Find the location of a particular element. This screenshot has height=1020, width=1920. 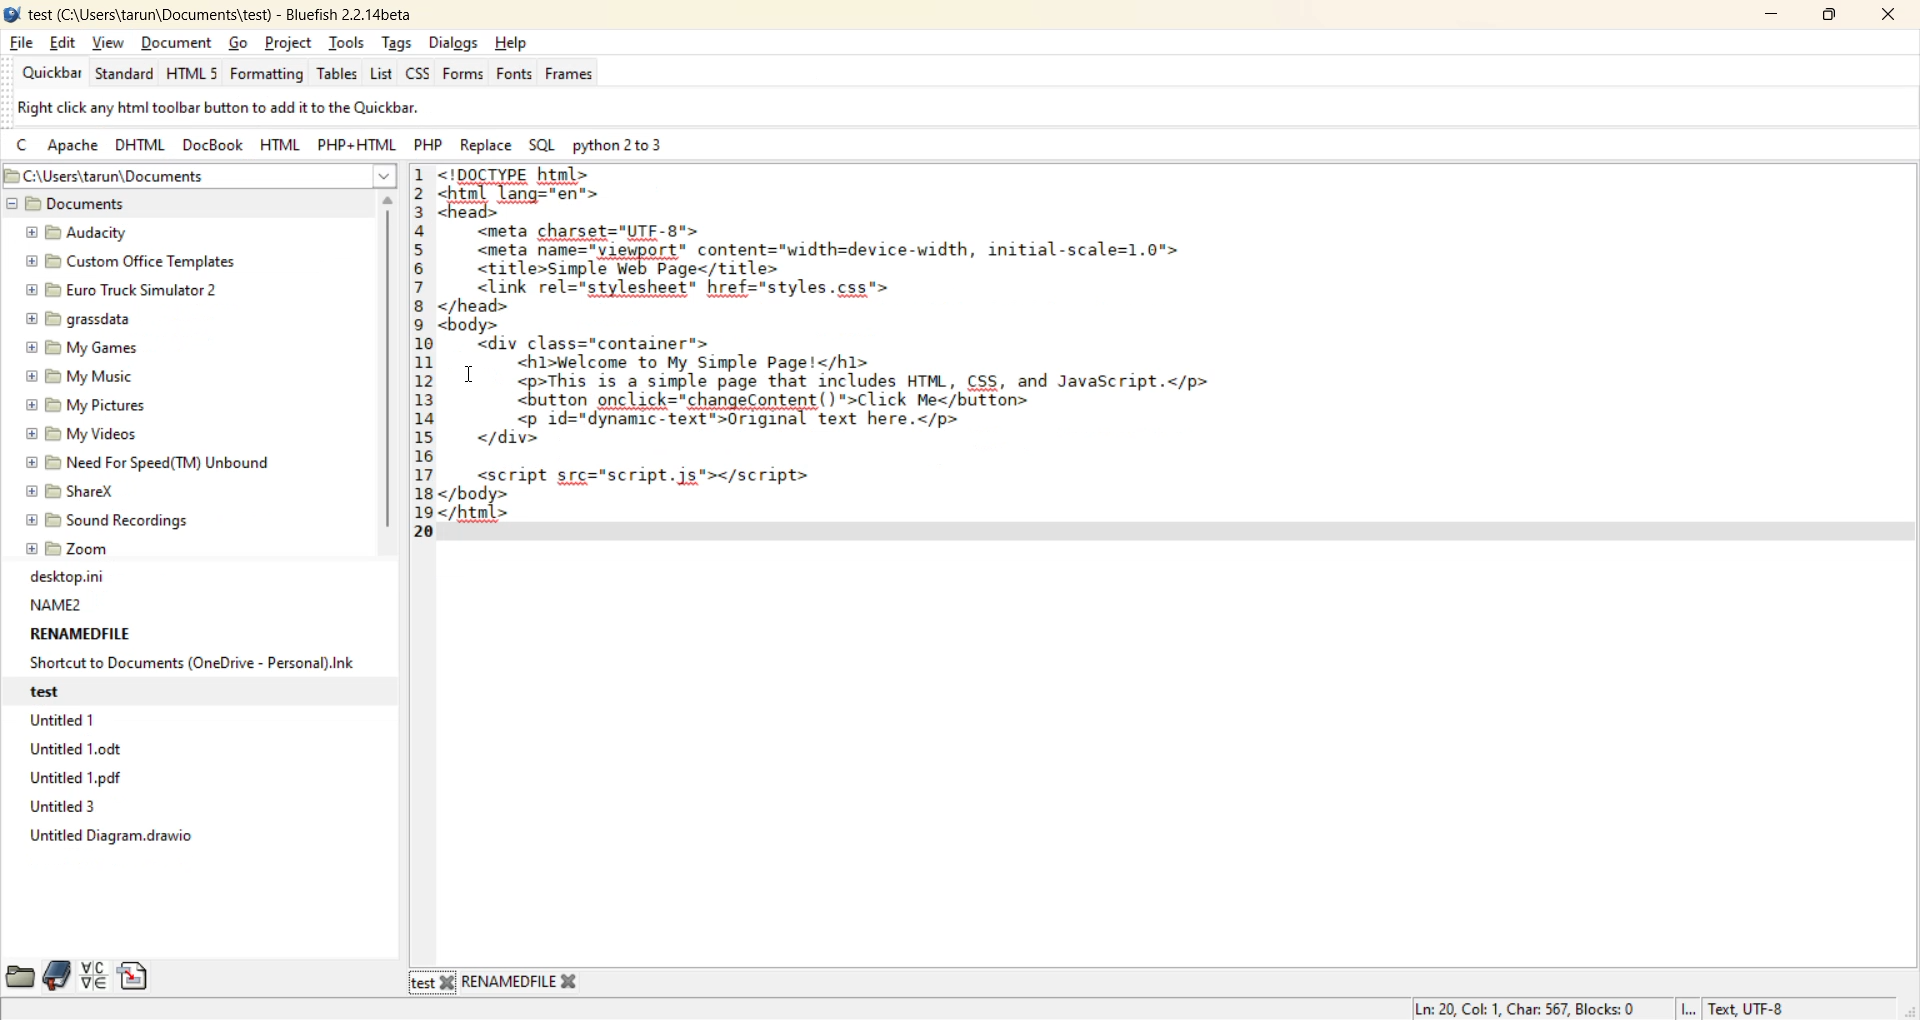

snippets is located at coordinates (137, 975).